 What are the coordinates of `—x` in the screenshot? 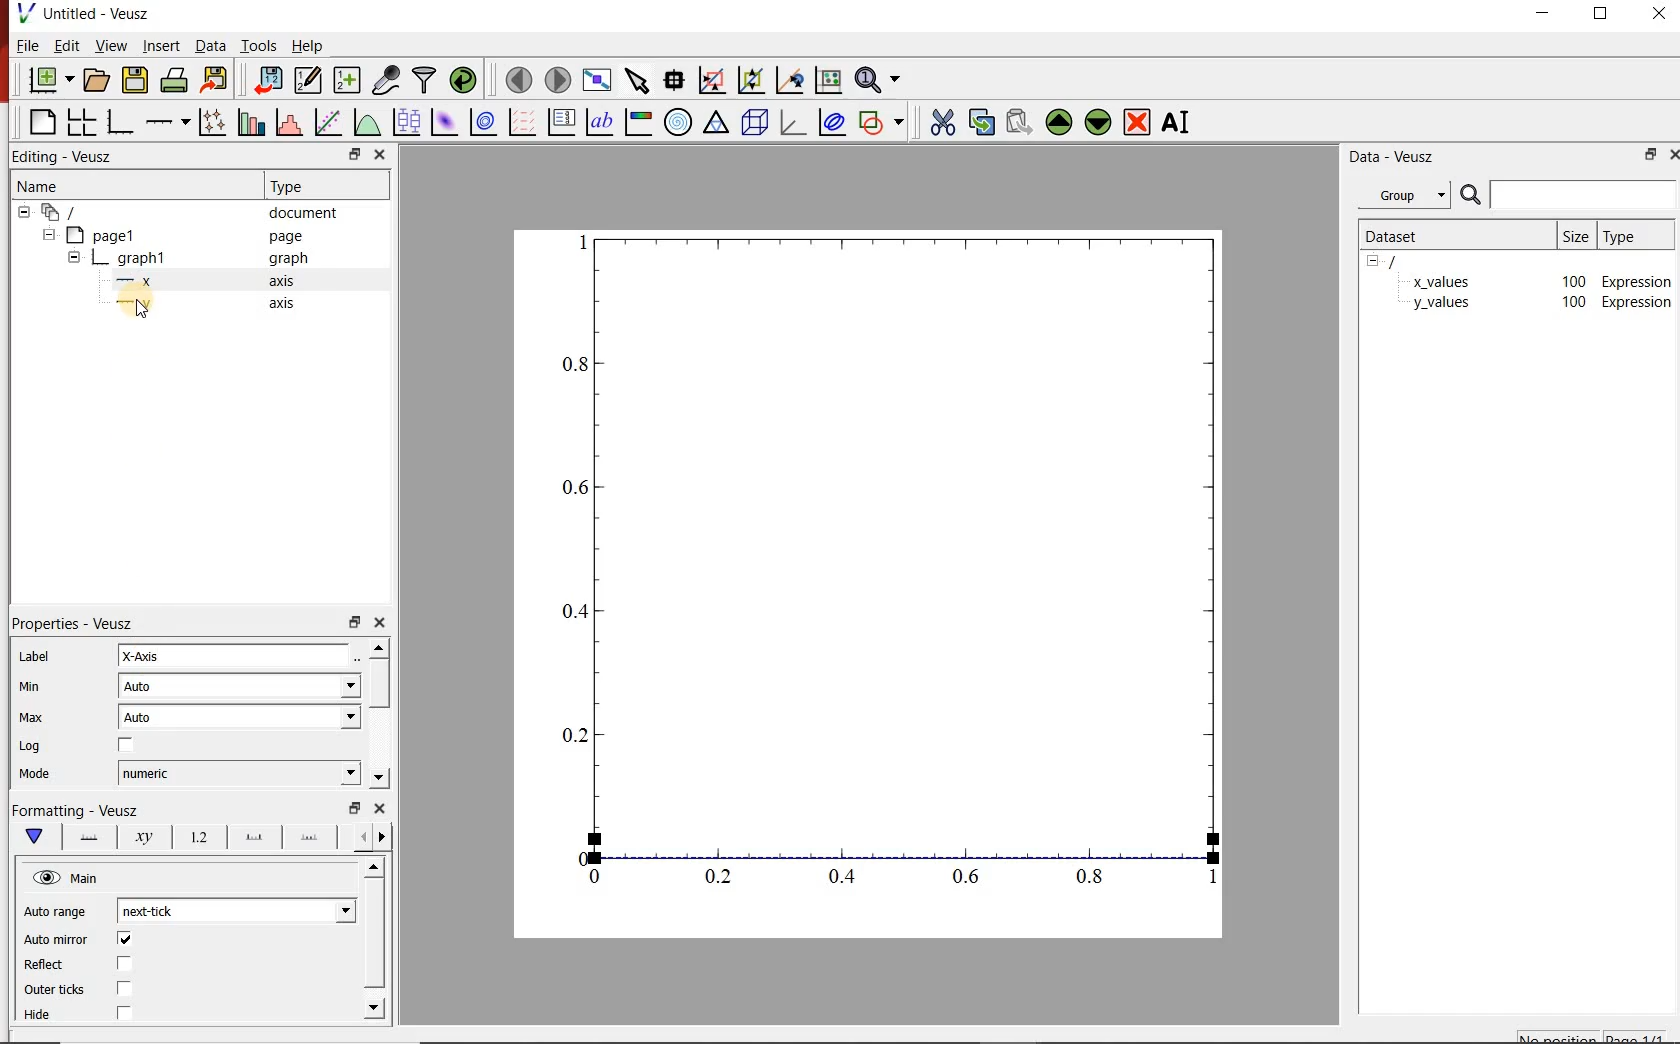 It's located at (139, 279).